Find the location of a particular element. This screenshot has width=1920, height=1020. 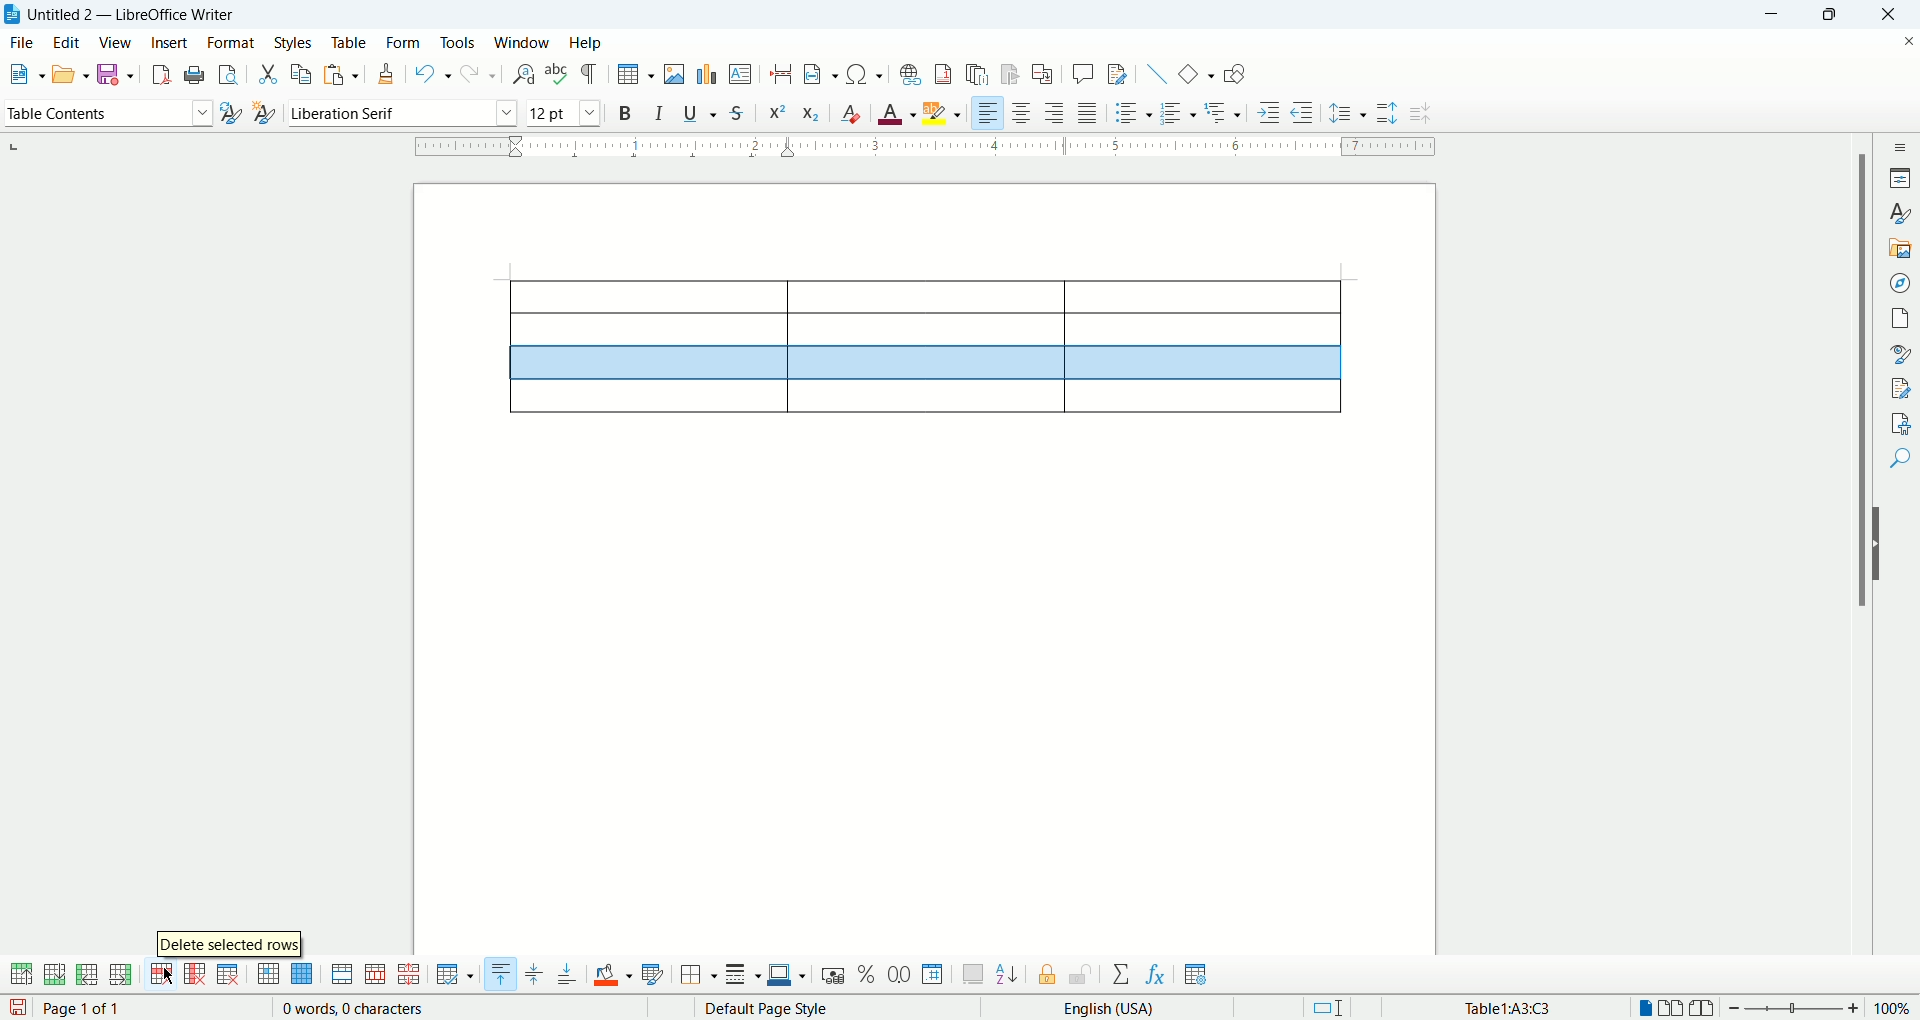

clear formating is located at coordinates (848, 113).